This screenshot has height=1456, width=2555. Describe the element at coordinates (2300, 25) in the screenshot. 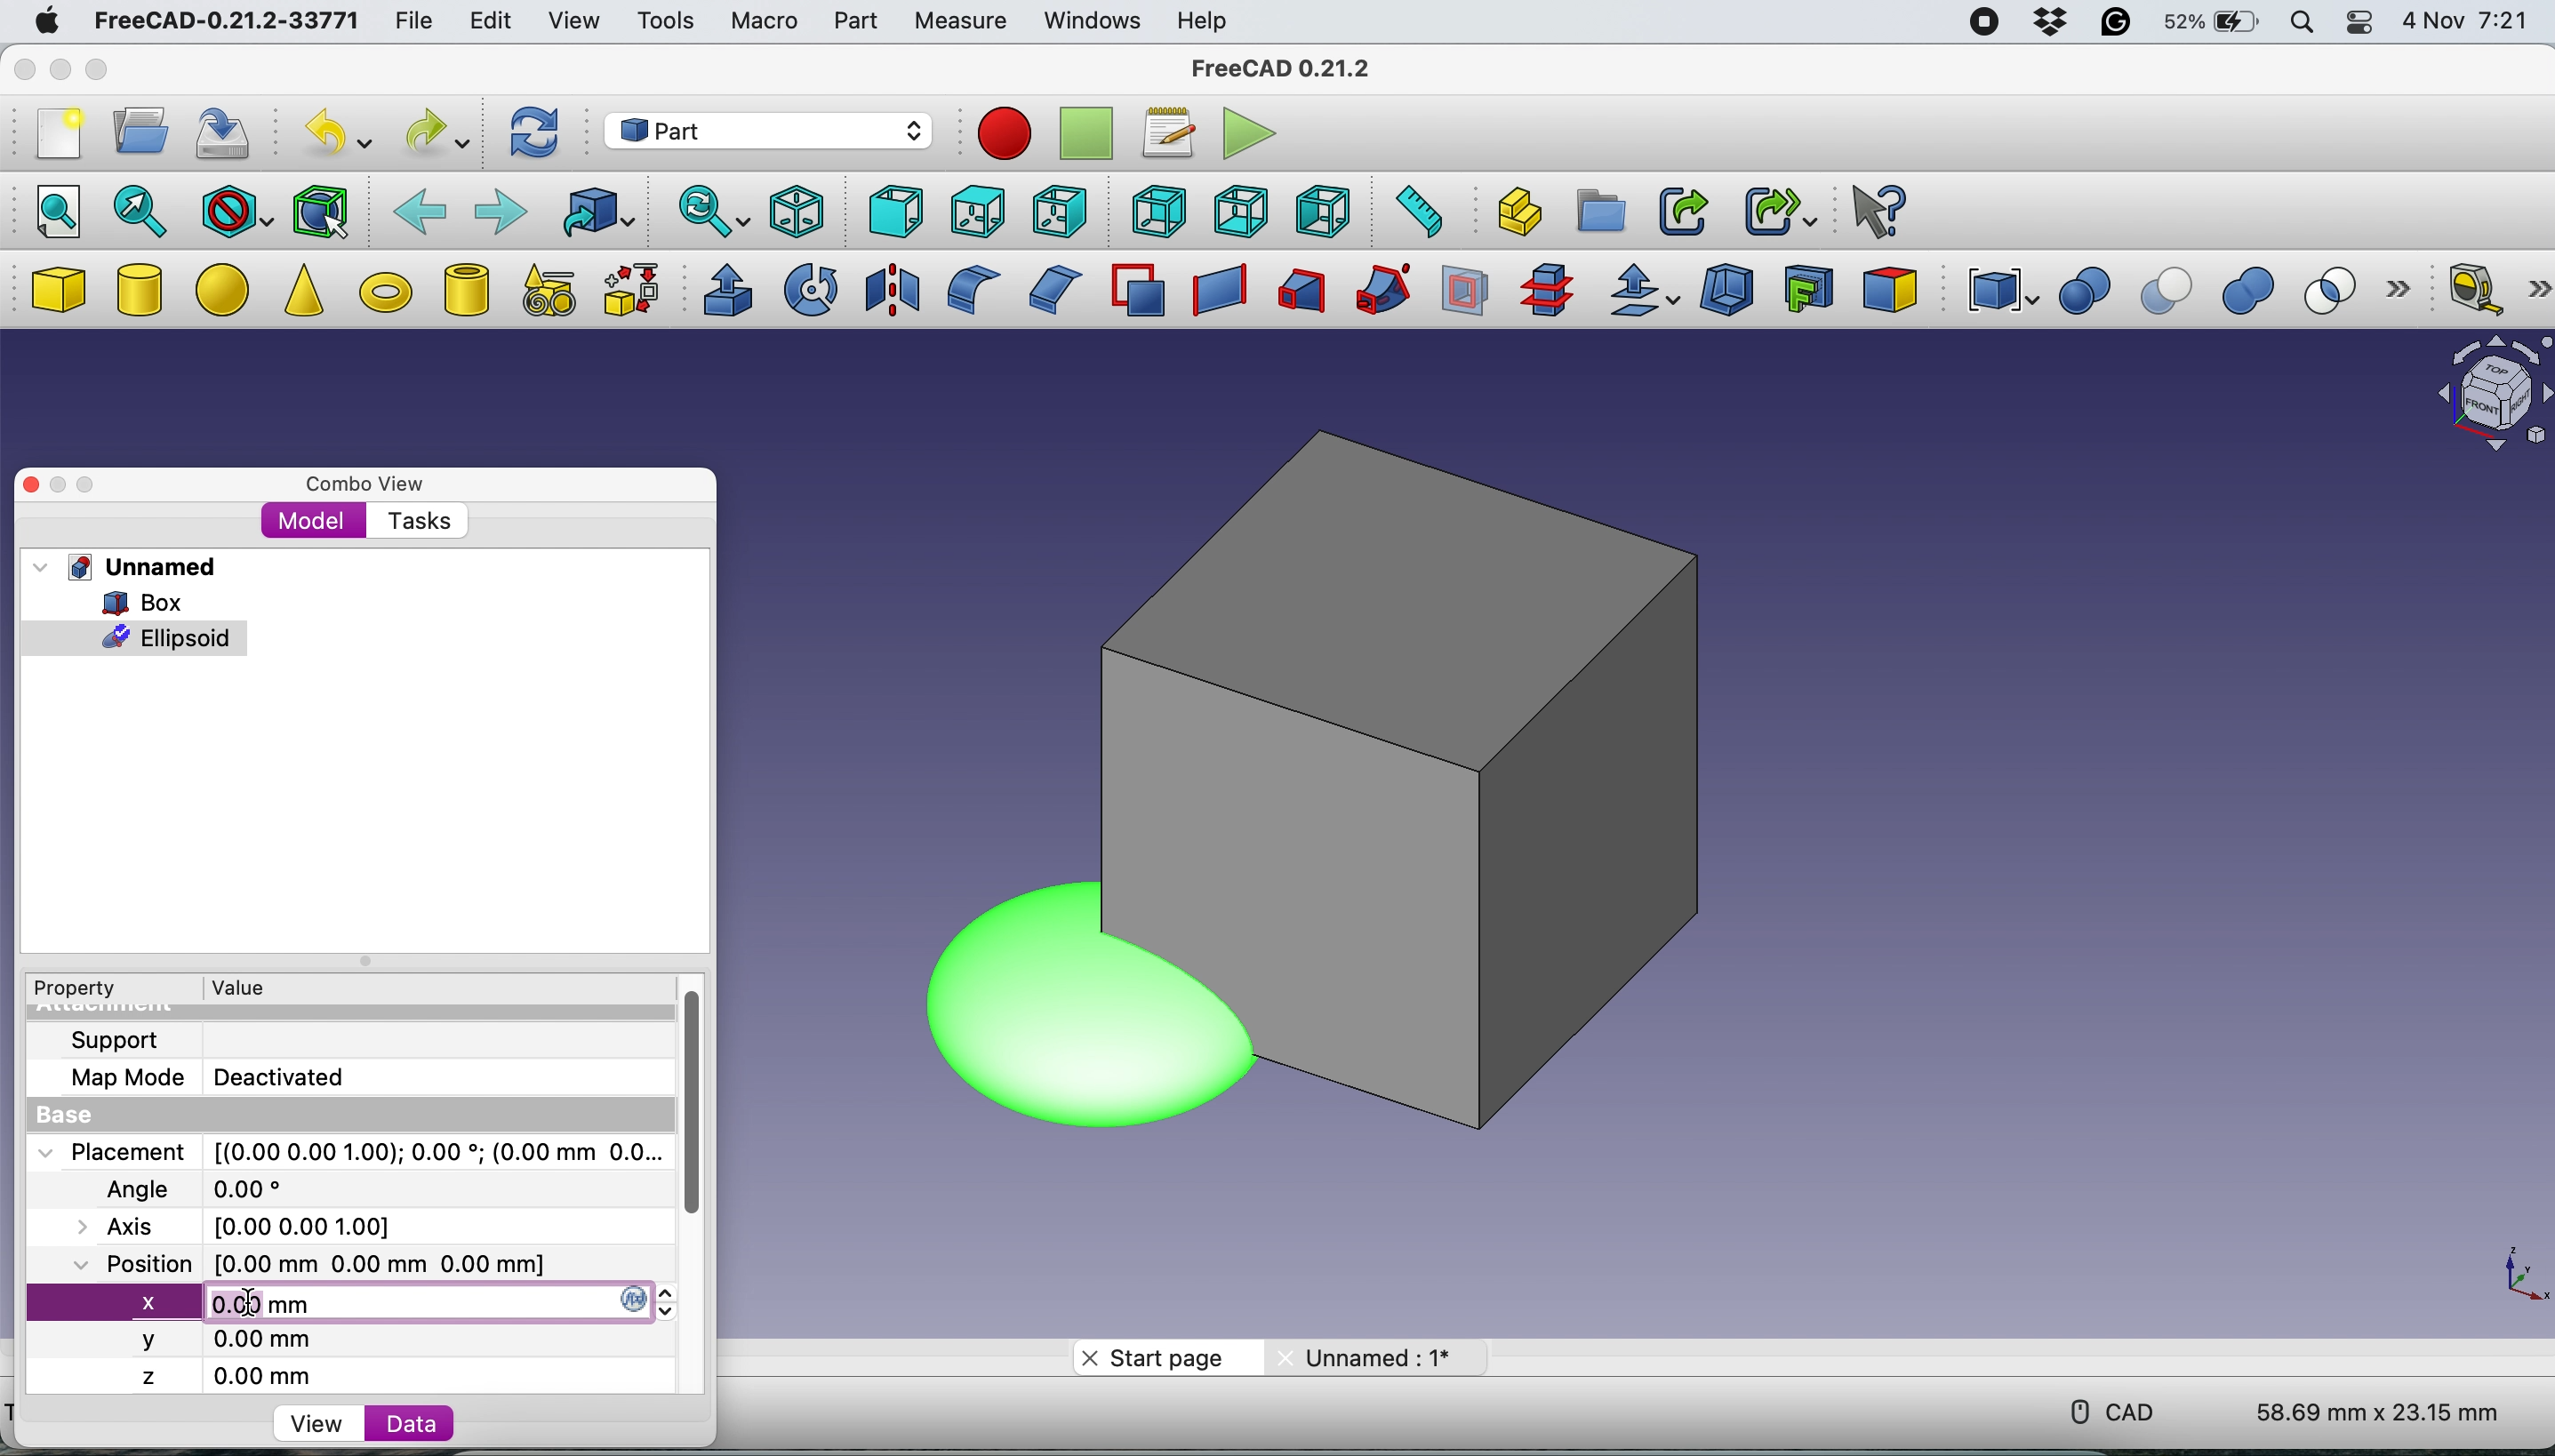

I see `spotlight search` at that location.